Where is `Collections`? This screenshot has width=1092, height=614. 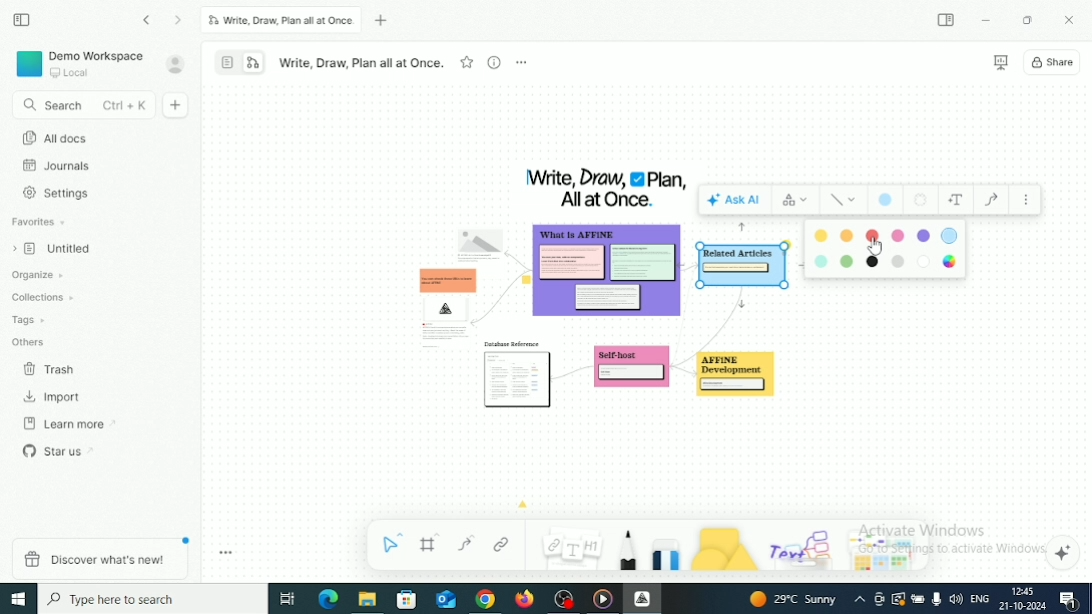 Collections is located at coordinates (44, 296).